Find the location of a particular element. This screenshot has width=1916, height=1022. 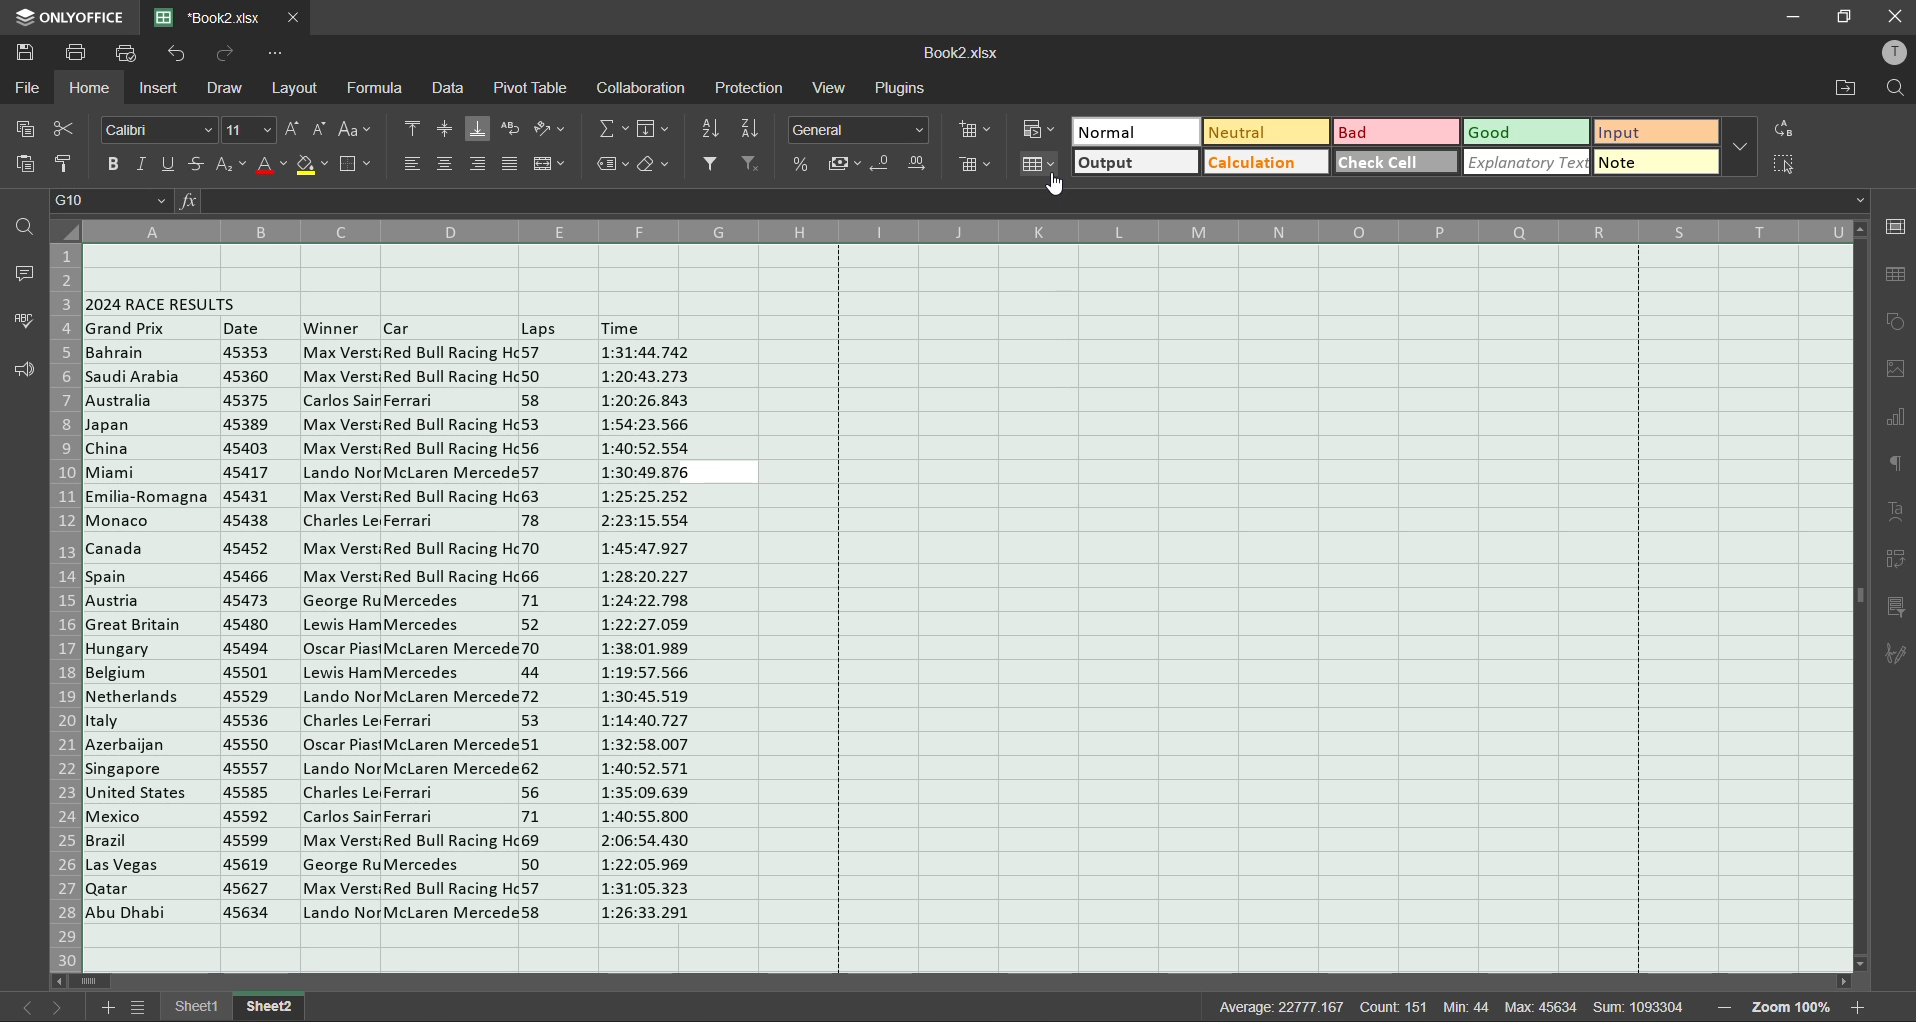

select cells is located at coordinates (1784, 169).